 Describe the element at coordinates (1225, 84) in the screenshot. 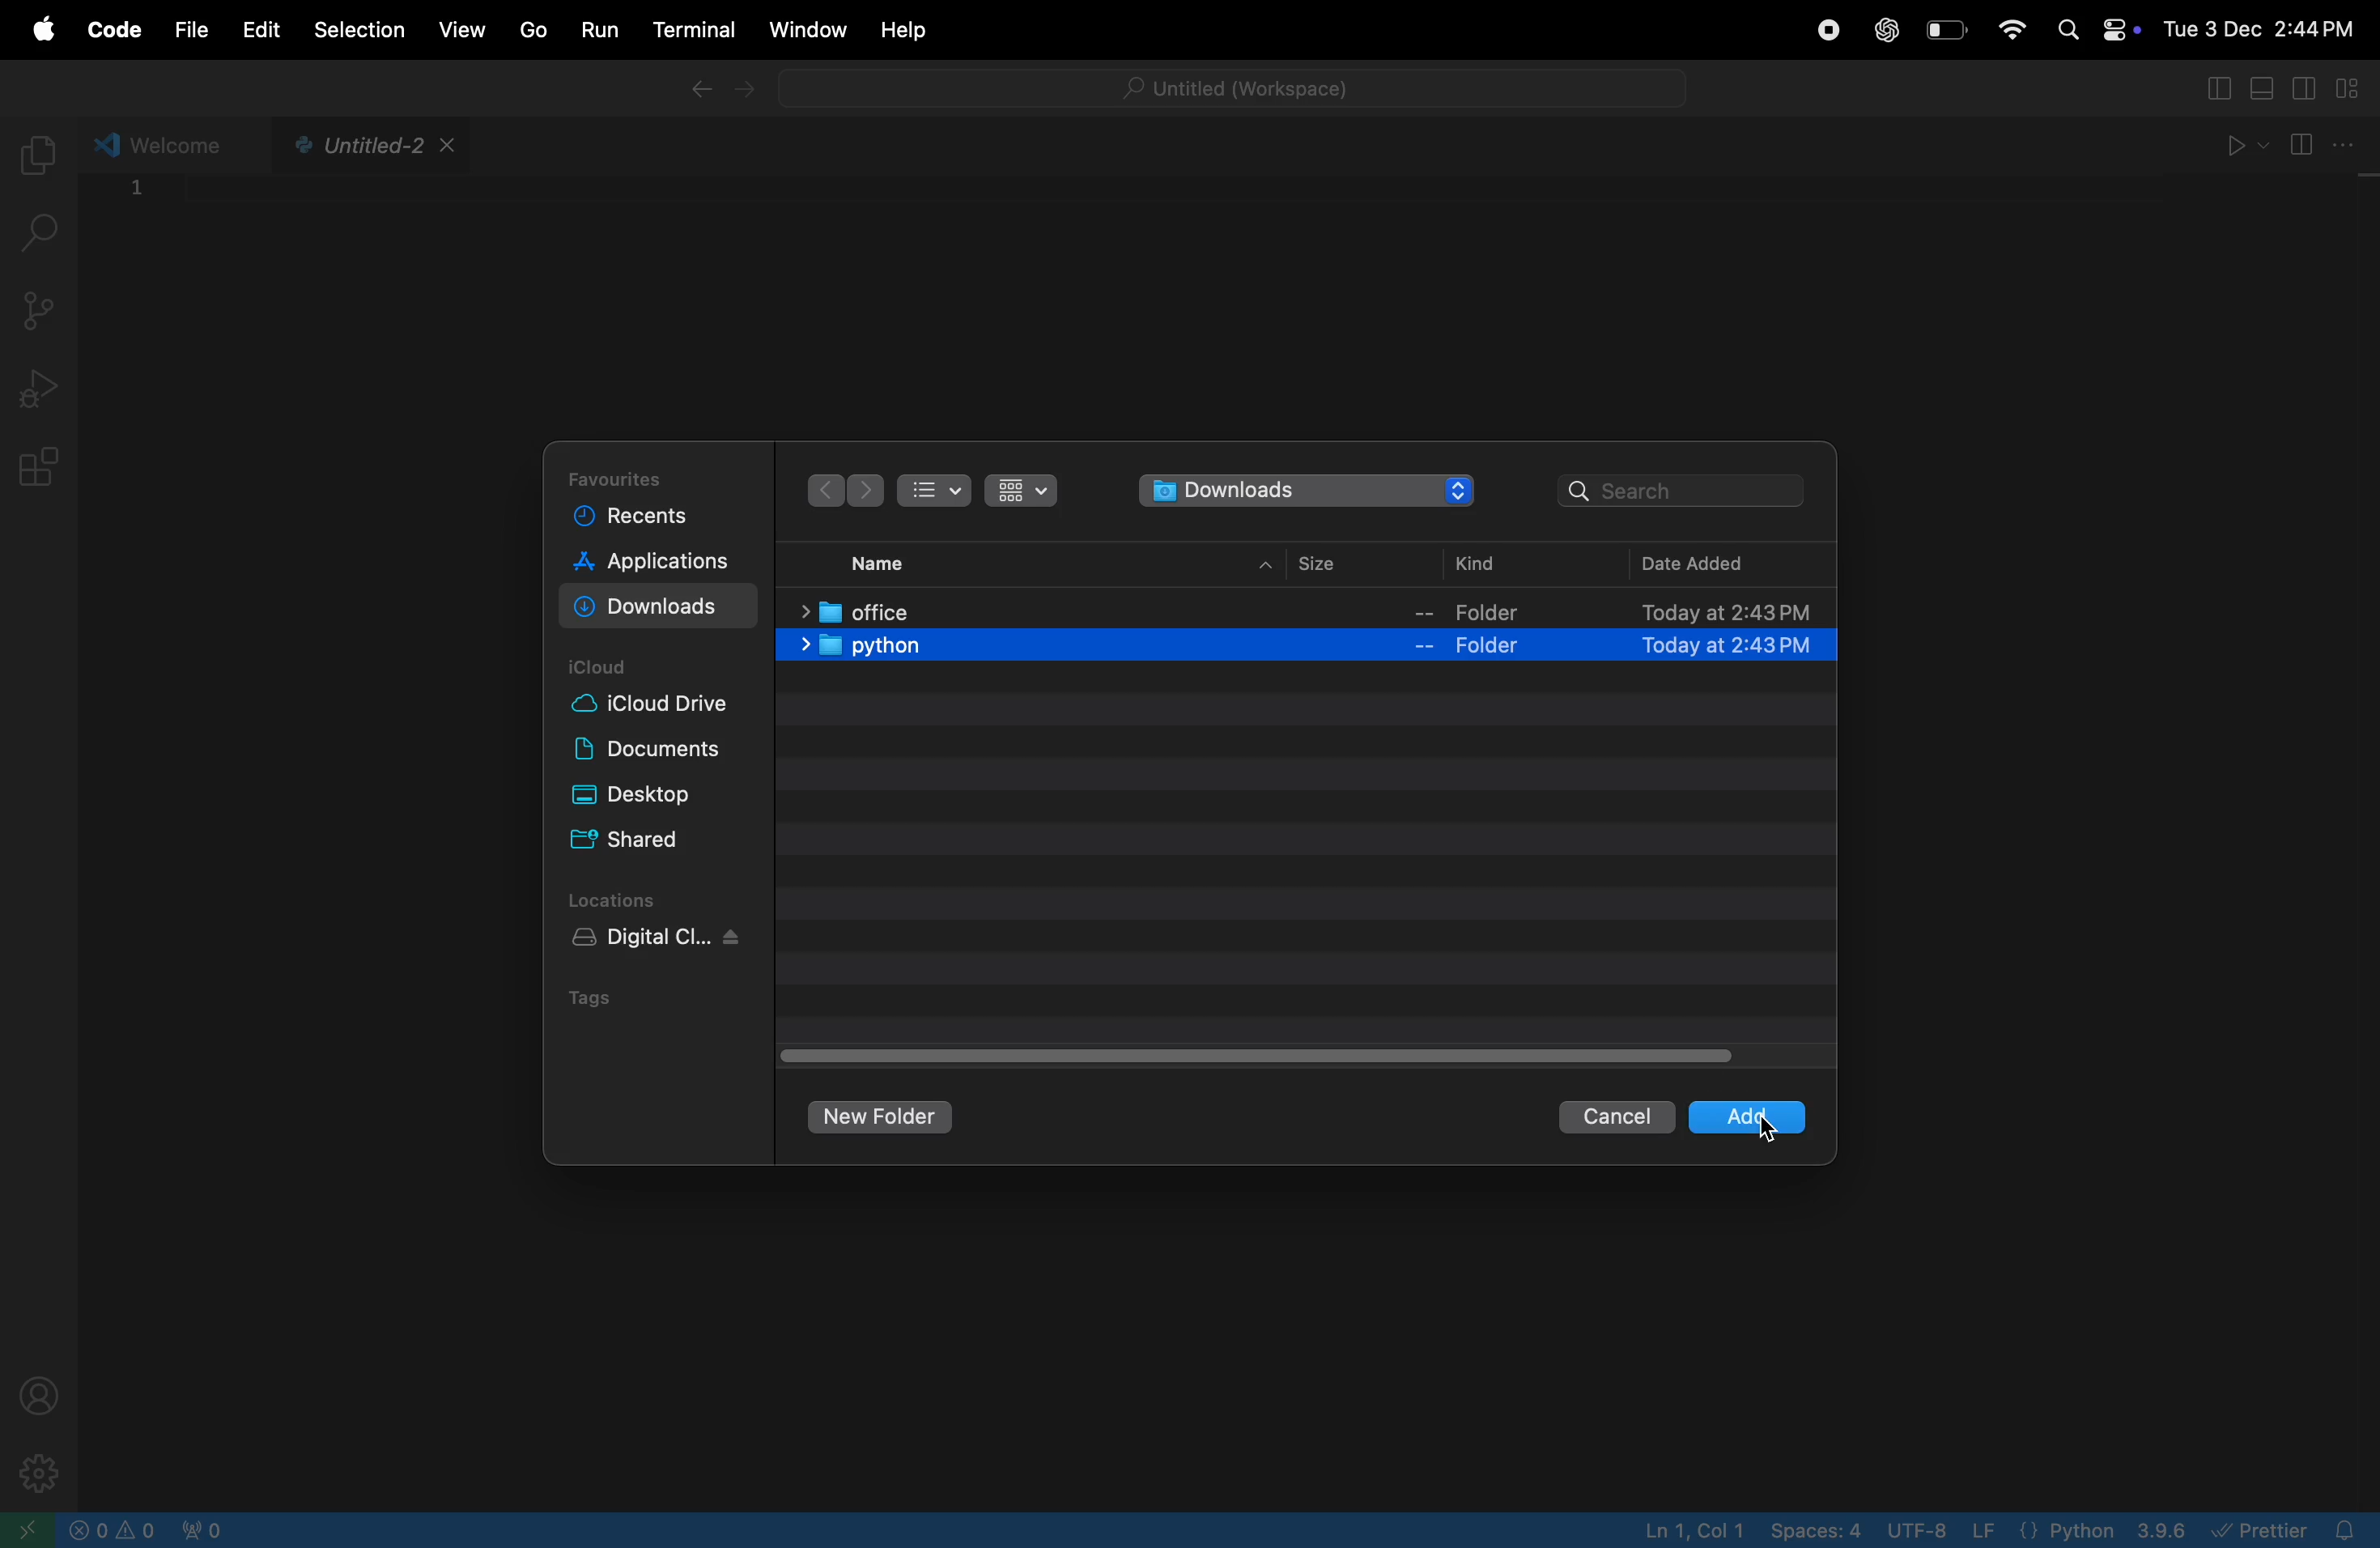

I see `untitled workspace` at that location.